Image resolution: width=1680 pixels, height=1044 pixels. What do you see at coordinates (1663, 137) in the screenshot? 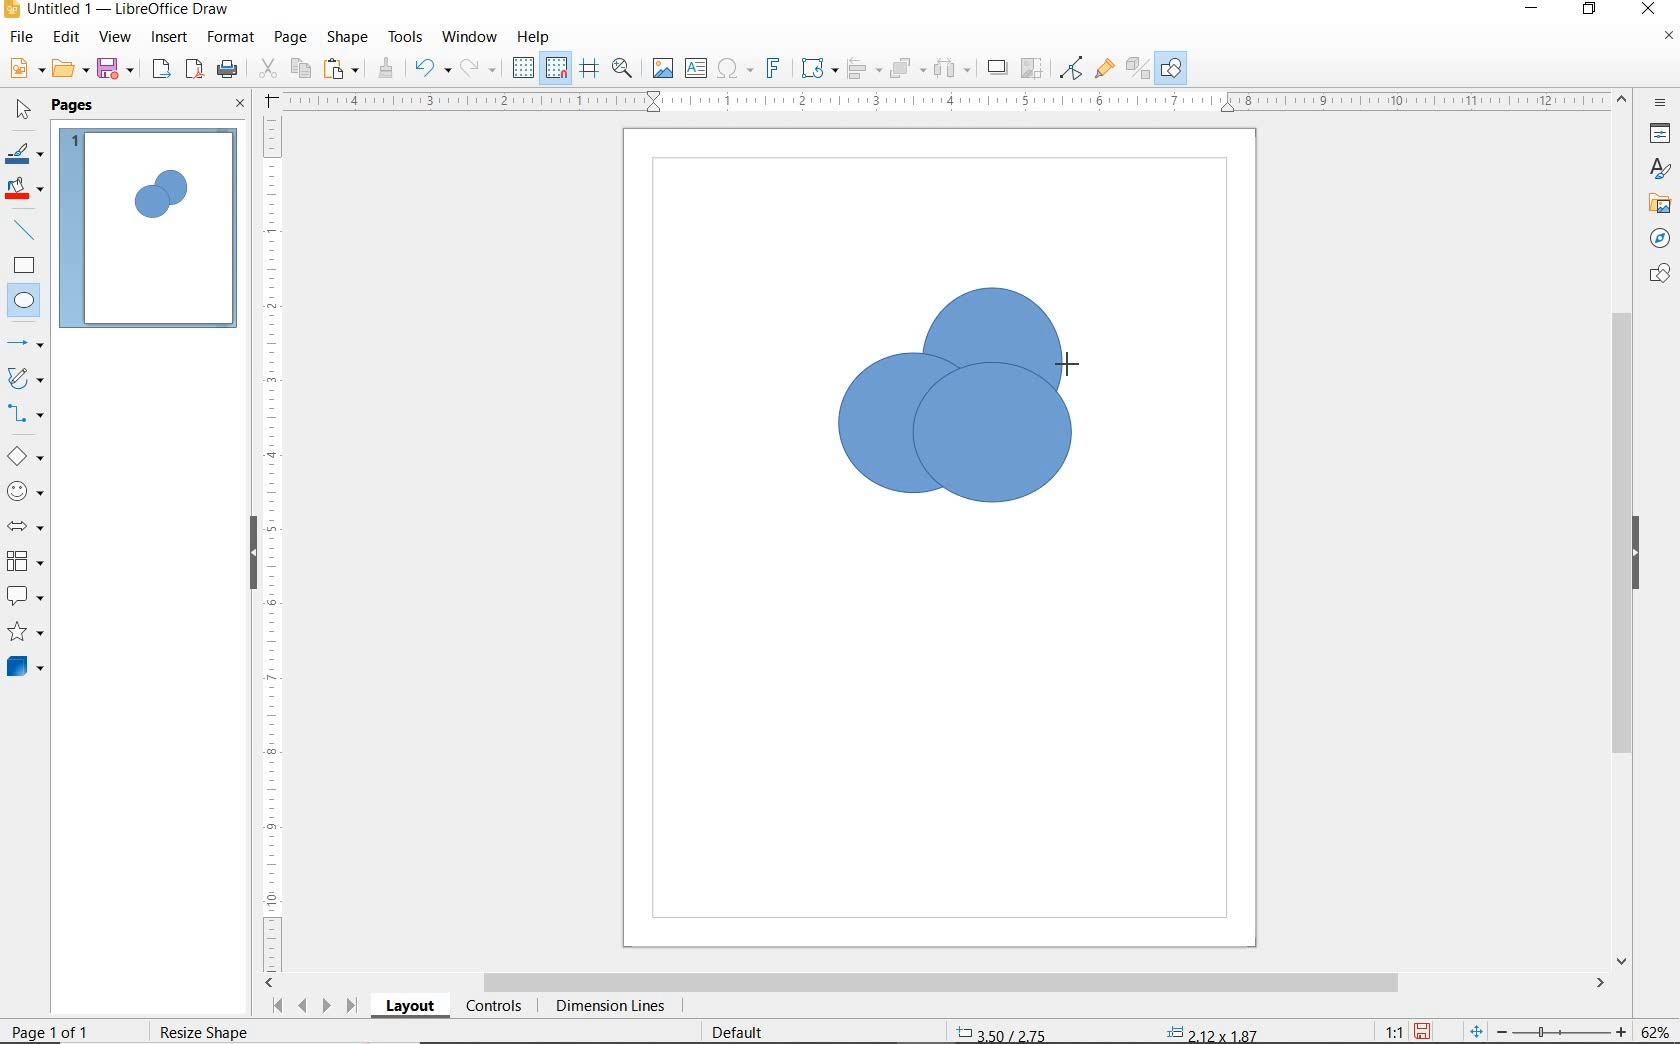
I see `PROPERTIES` at bounding box center [1663, 137].